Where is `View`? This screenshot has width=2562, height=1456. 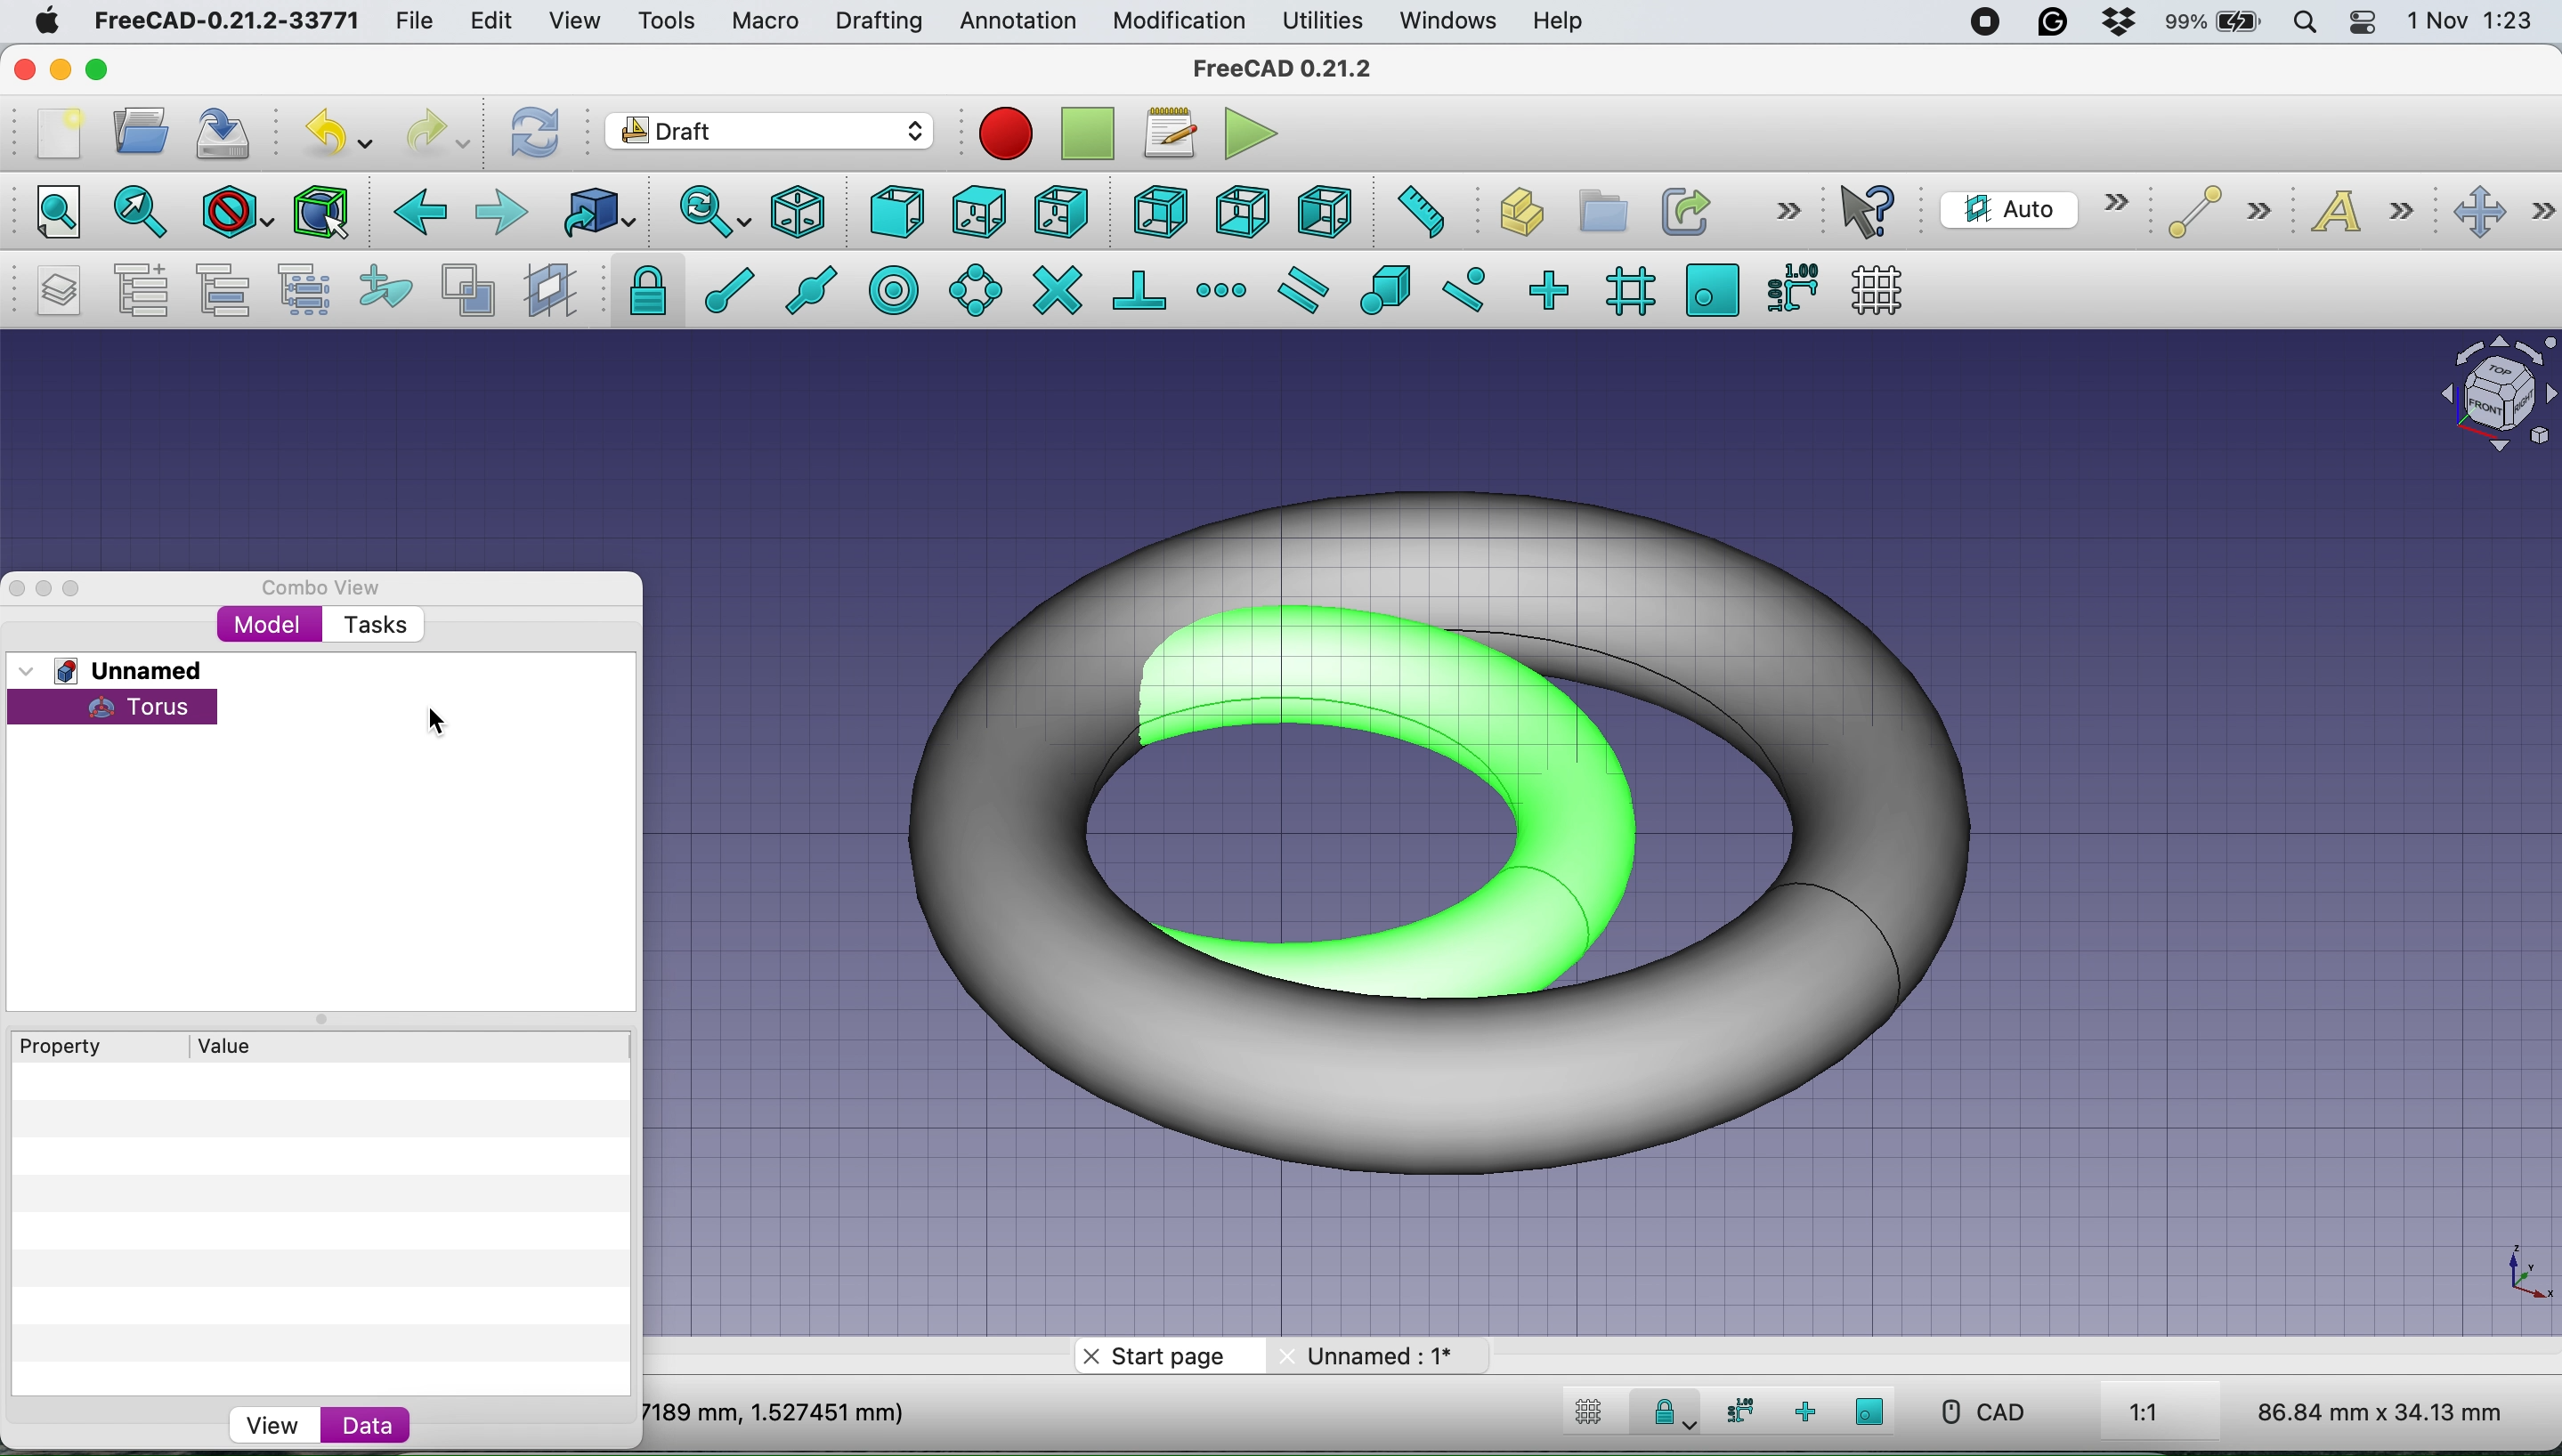
View is located at coordinates (275, 1422).